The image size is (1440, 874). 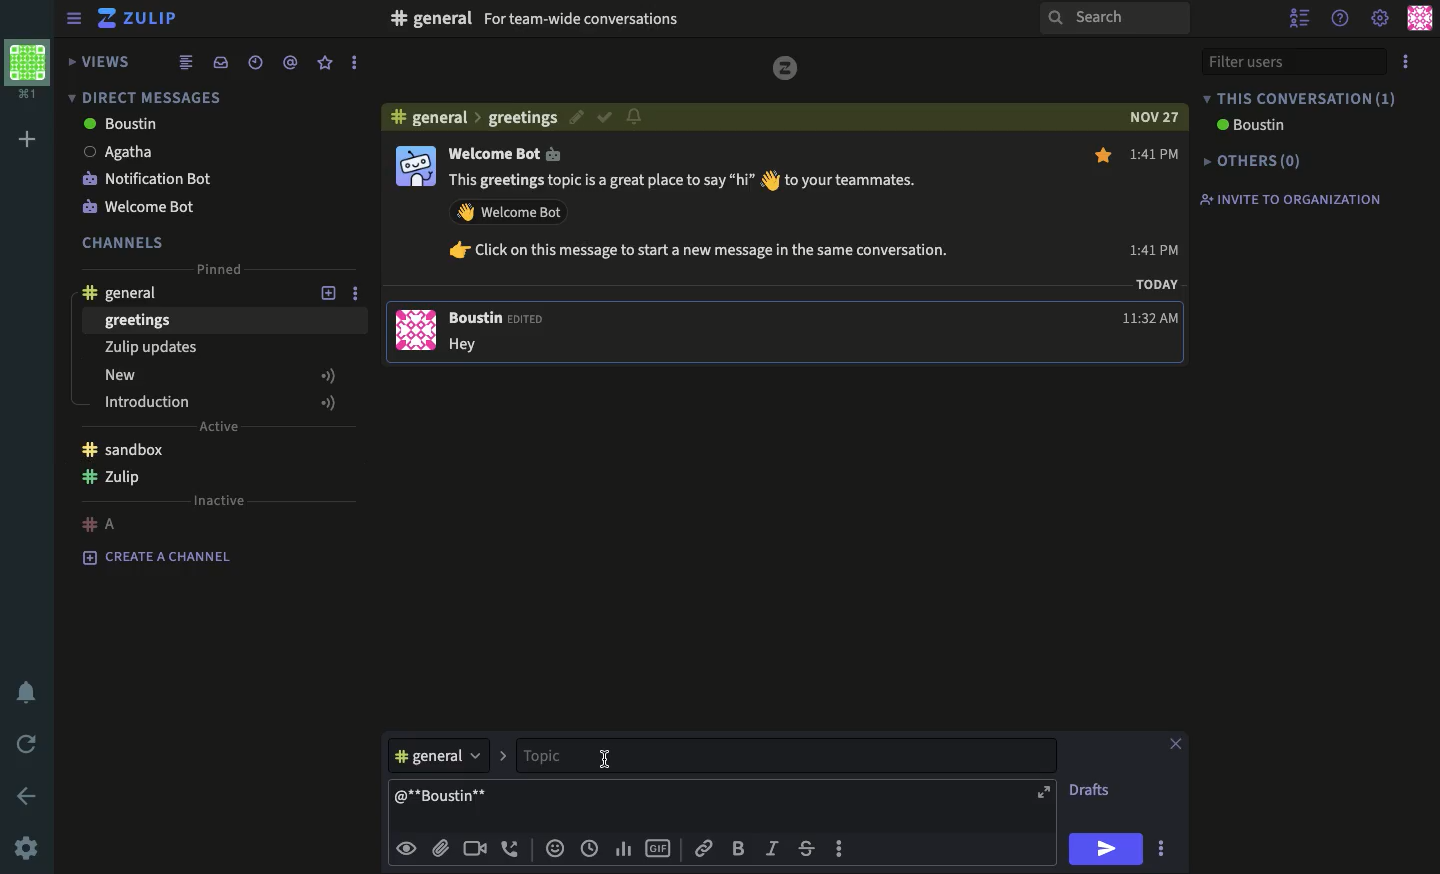 What do you see at coordinates (148, 180) in the screenshot?
I see `notification bot` at bounding box center [148, 180].